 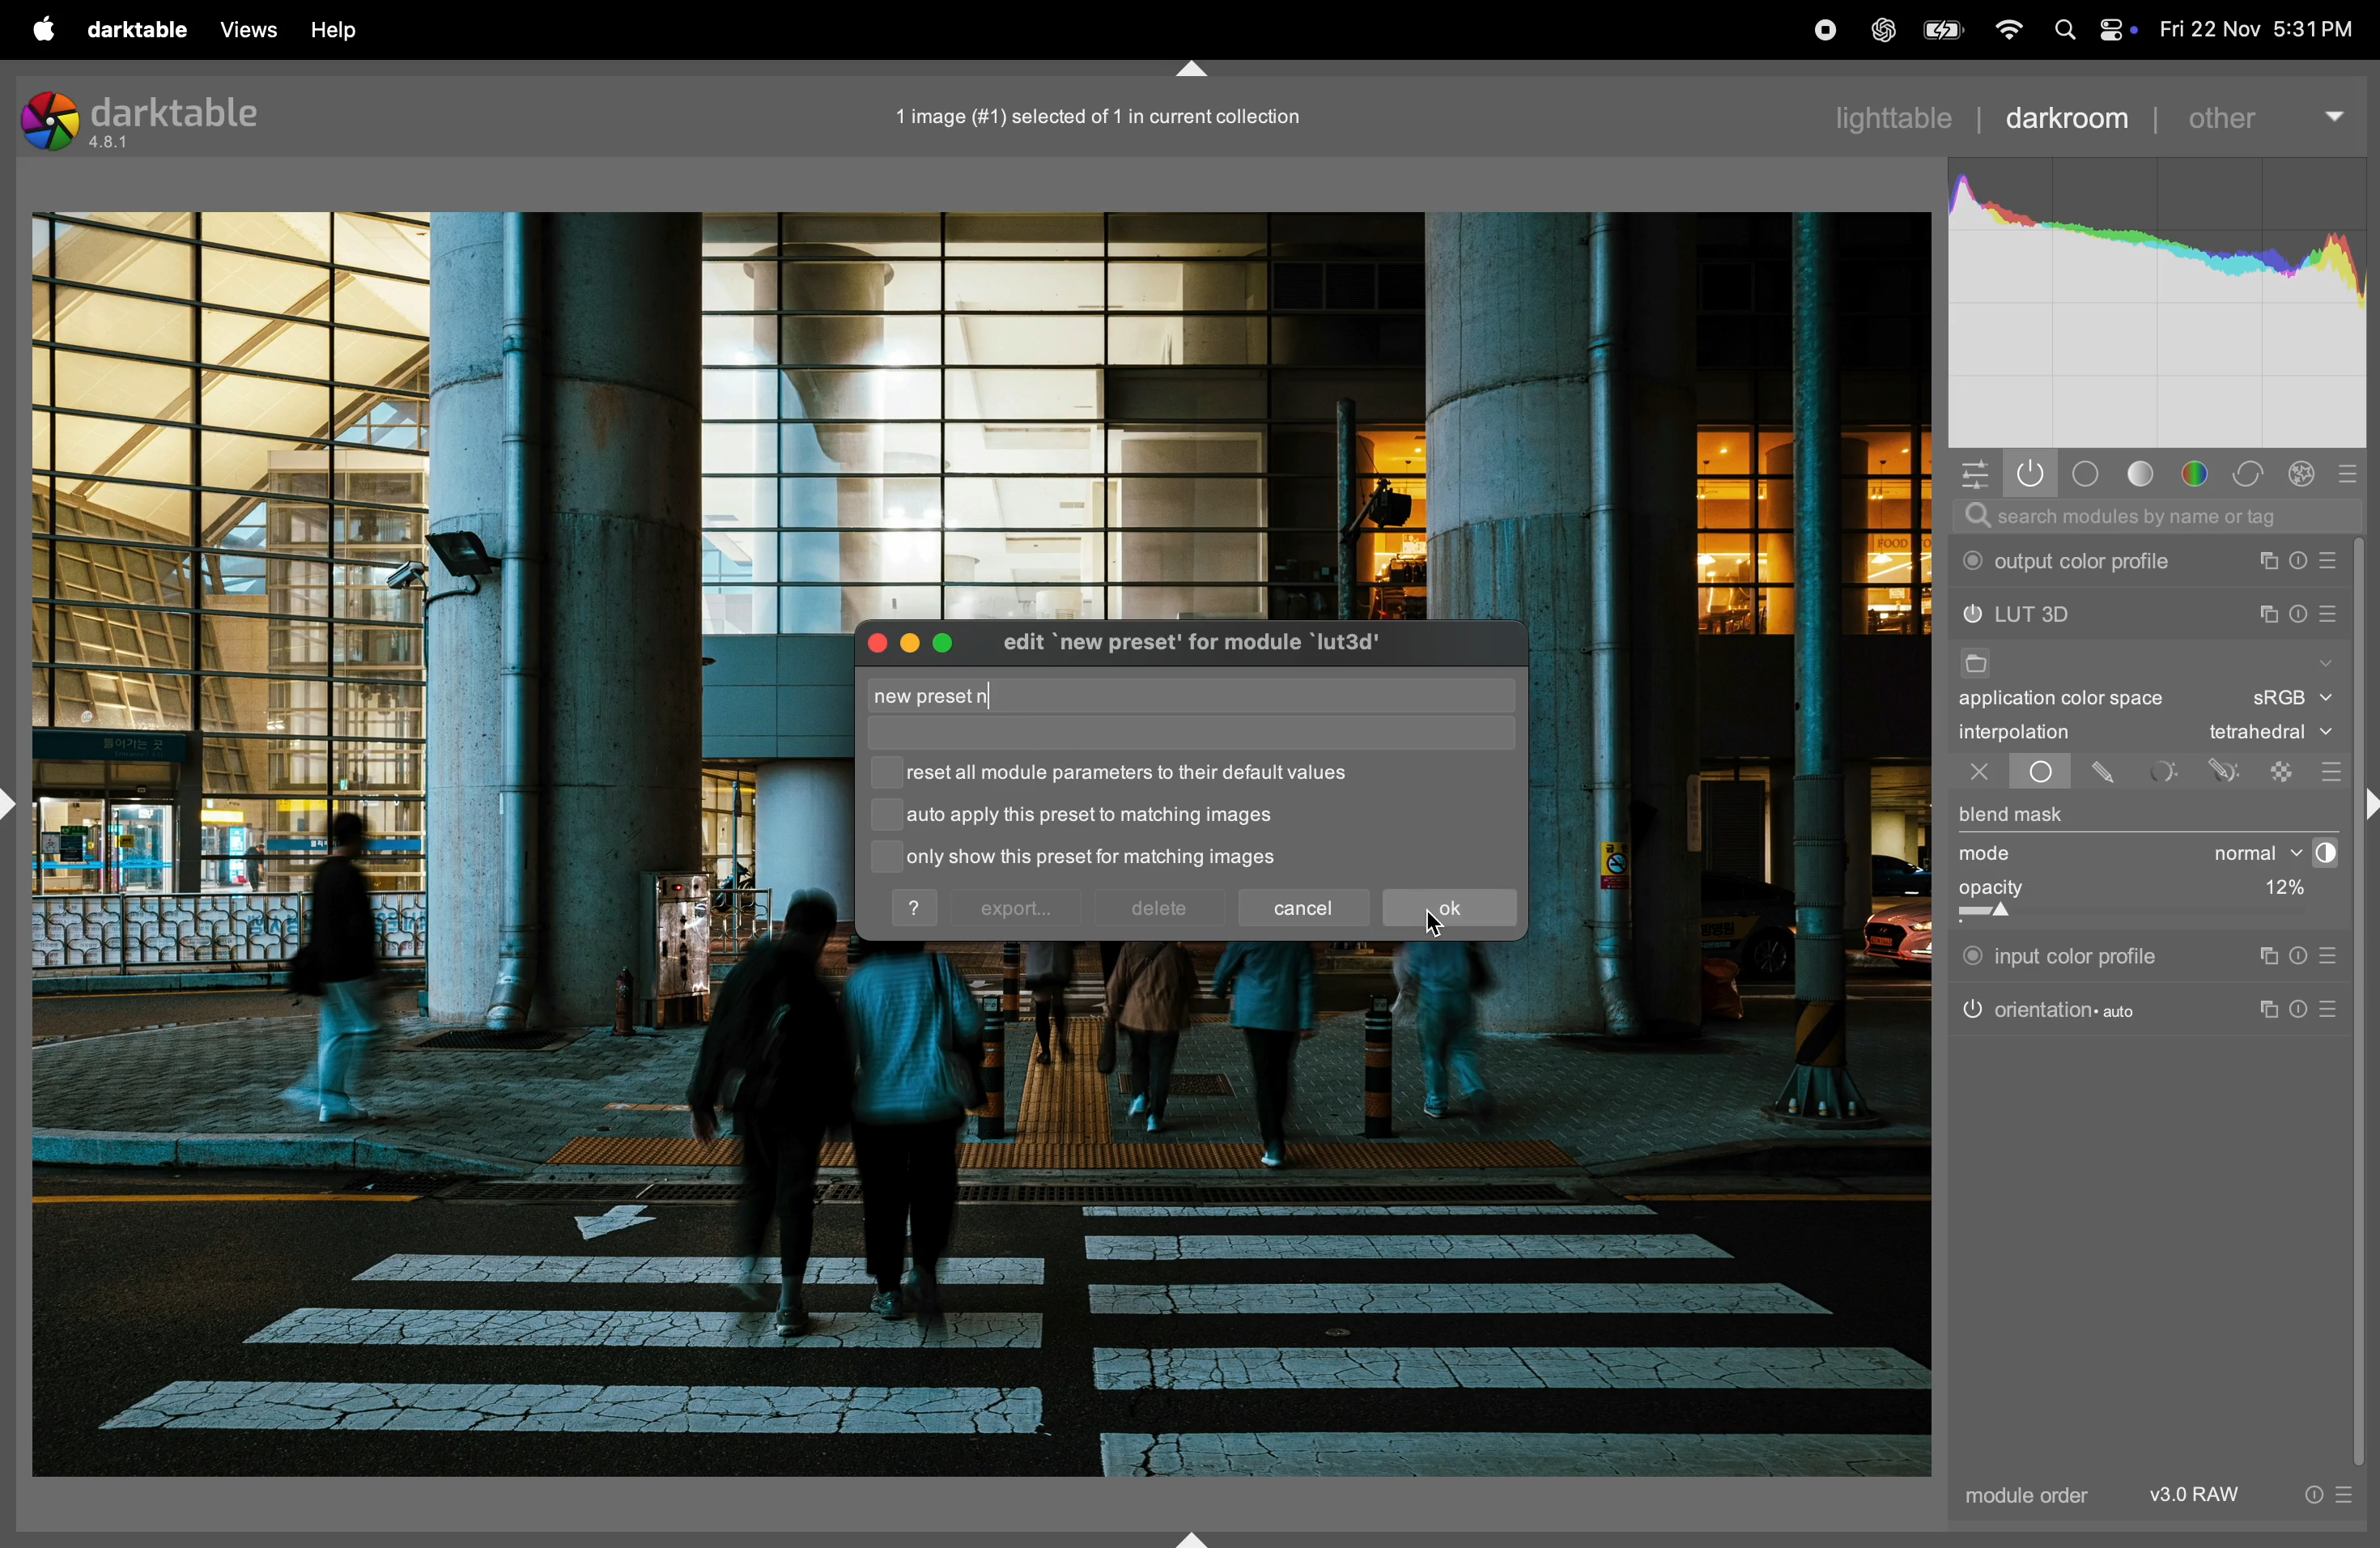 What do you see at coordinates (881, 856) in the screenshot?
I see `checkbox` at bounding box center [881, 856].